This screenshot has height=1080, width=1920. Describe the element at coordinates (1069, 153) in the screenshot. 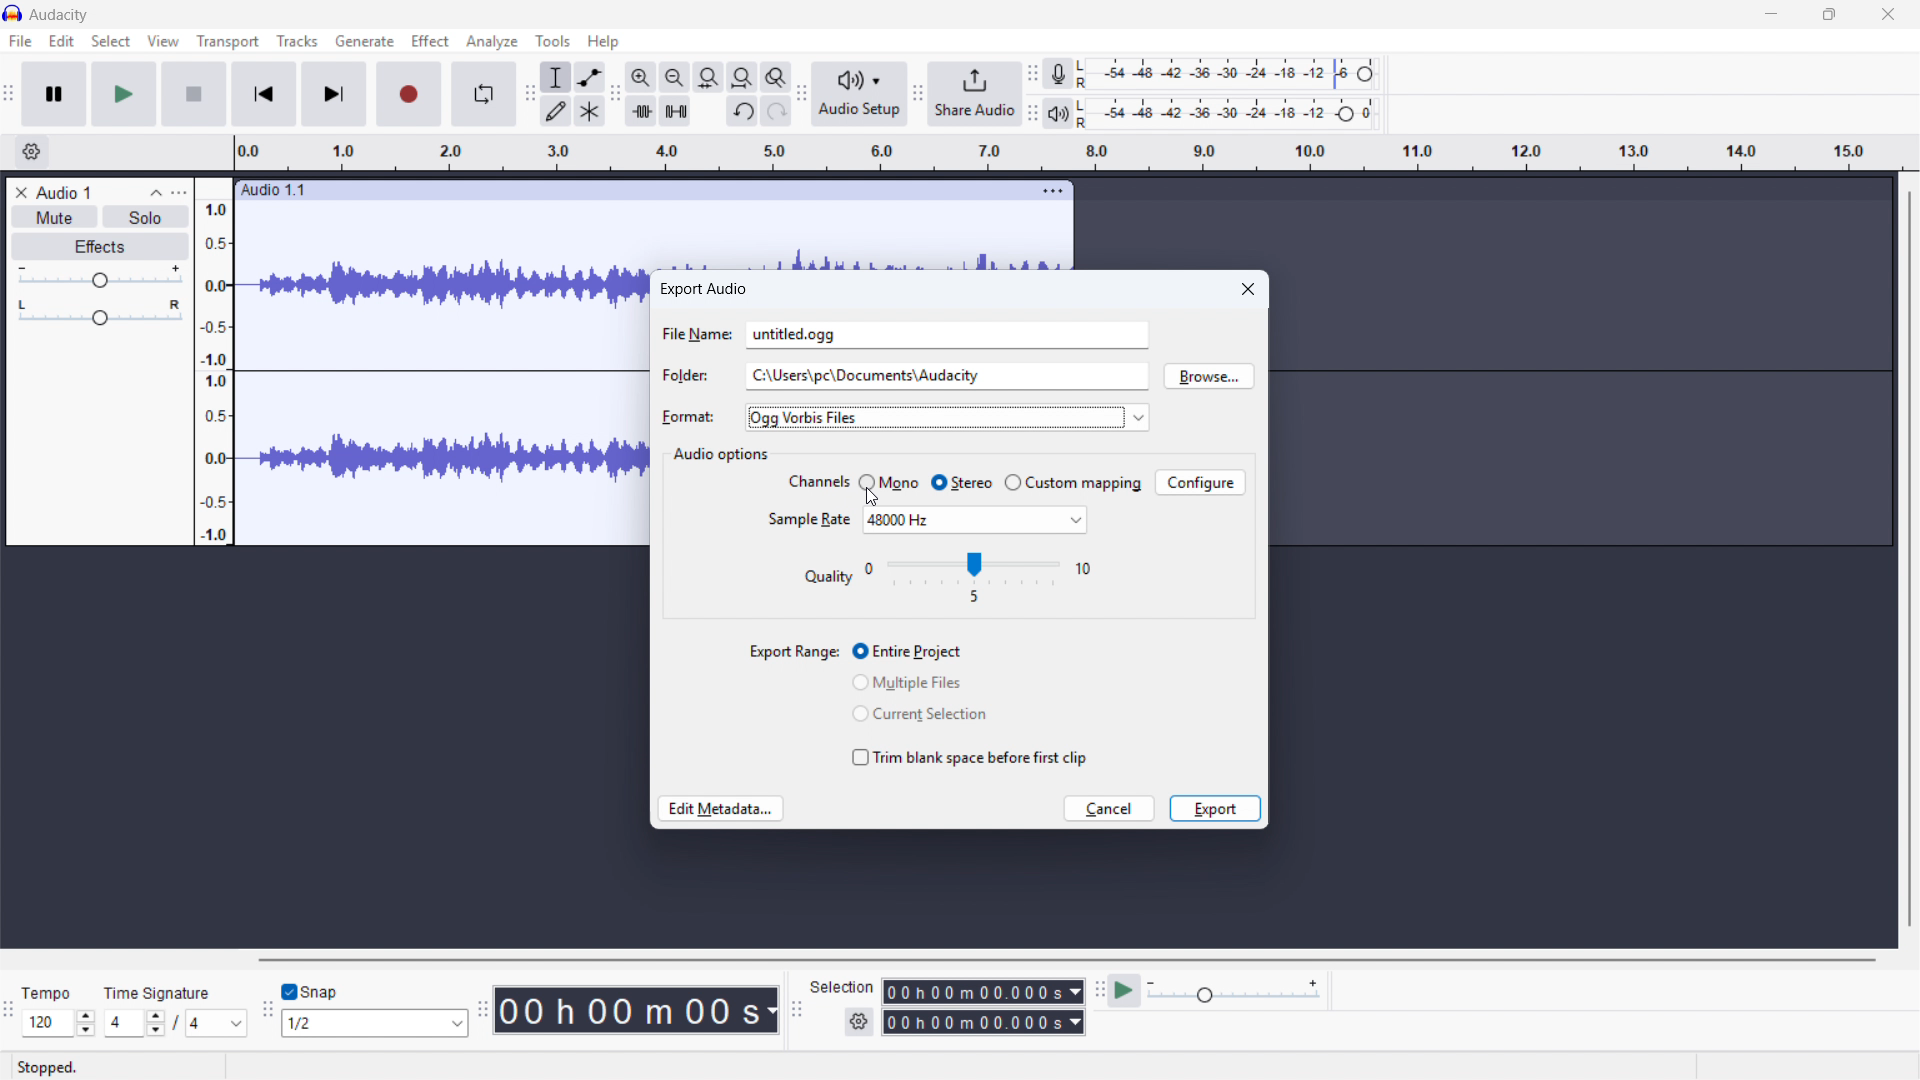

I see `Timeline ` at that location.